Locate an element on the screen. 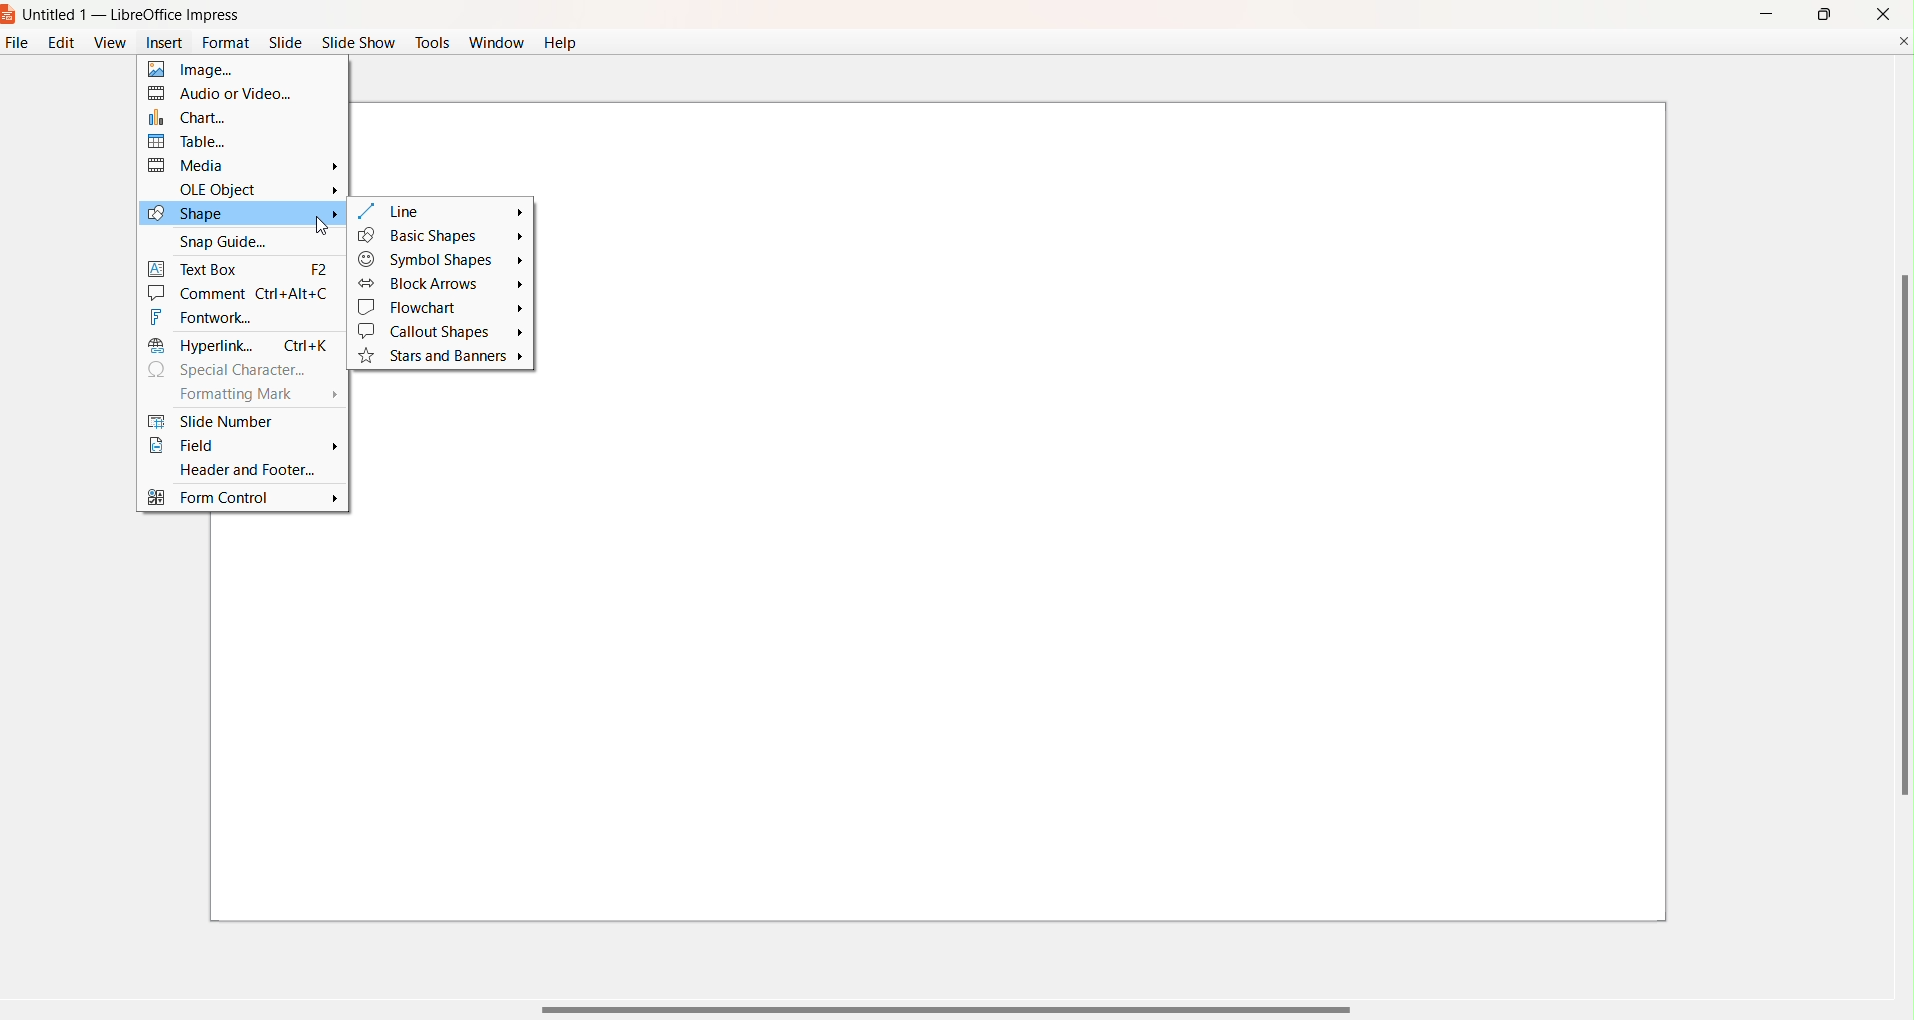 The width and height of the screenshot is (1914, 1020). Tools is located at coordinates (433, 40).